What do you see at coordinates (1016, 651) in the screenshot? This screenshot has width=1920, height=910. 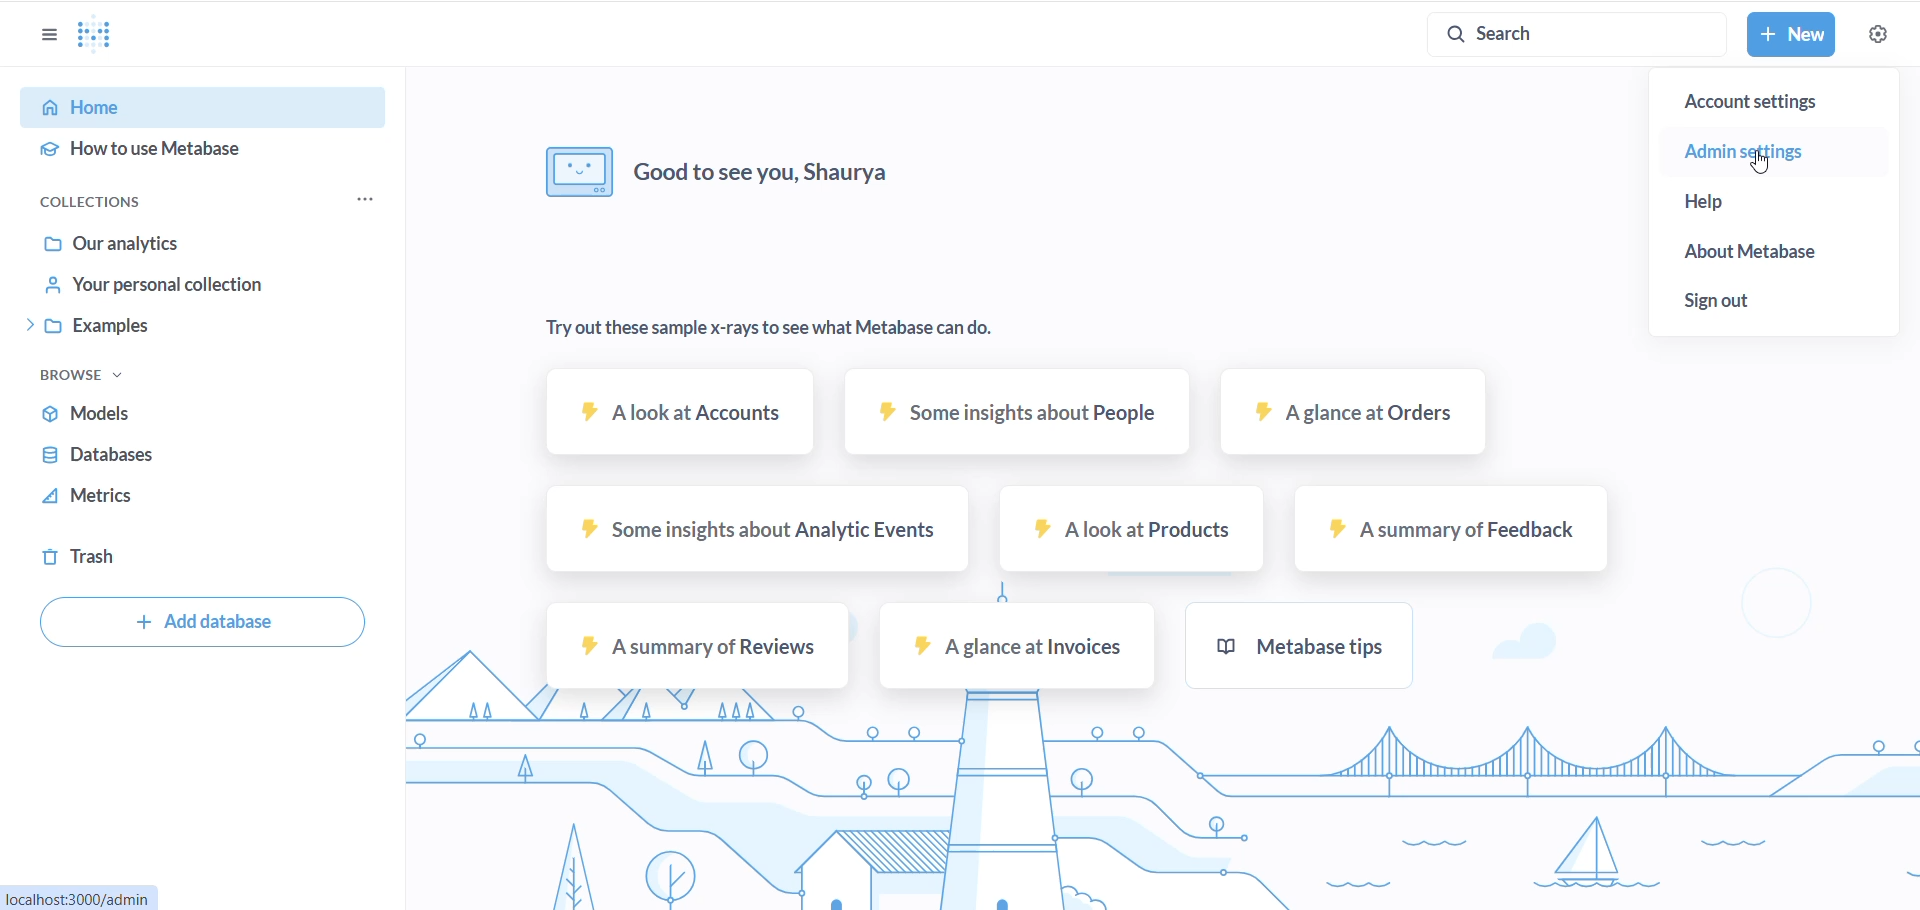 I see `A glance at Invoices sample` at bounding box center [1016, 651].